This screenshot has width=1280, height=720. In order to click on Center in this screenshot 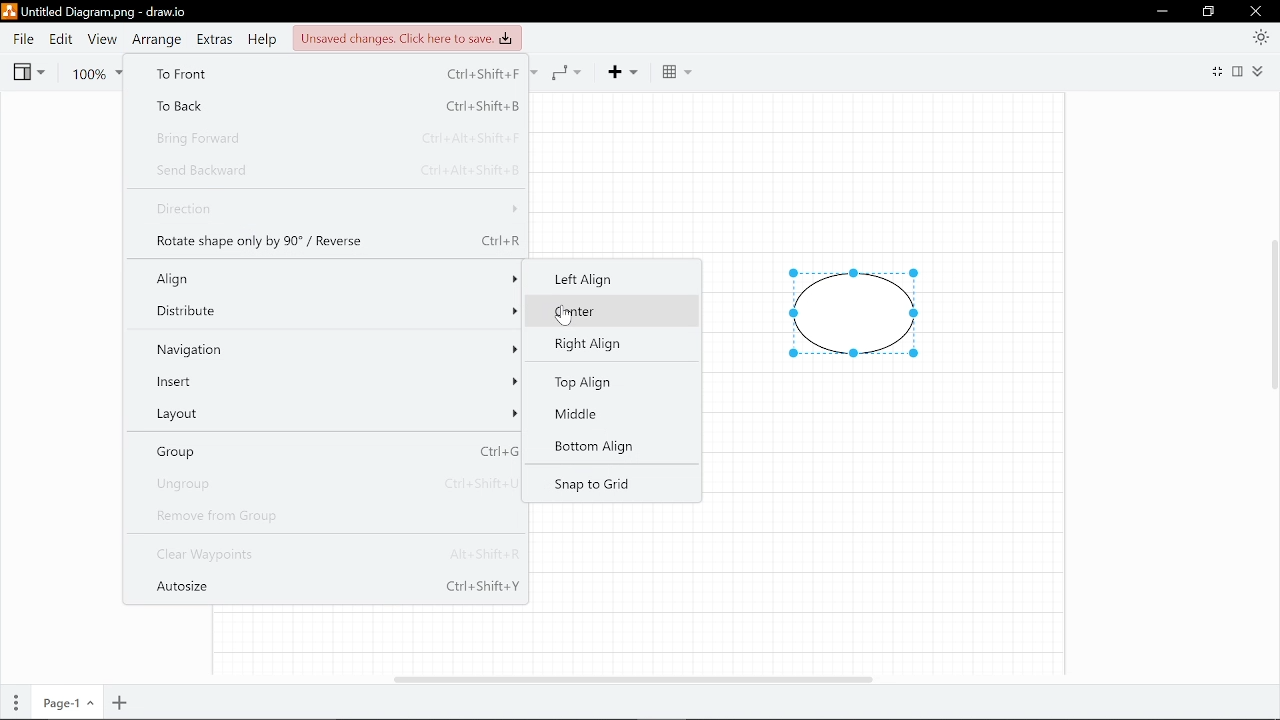, I will do `click(602, 312)`.